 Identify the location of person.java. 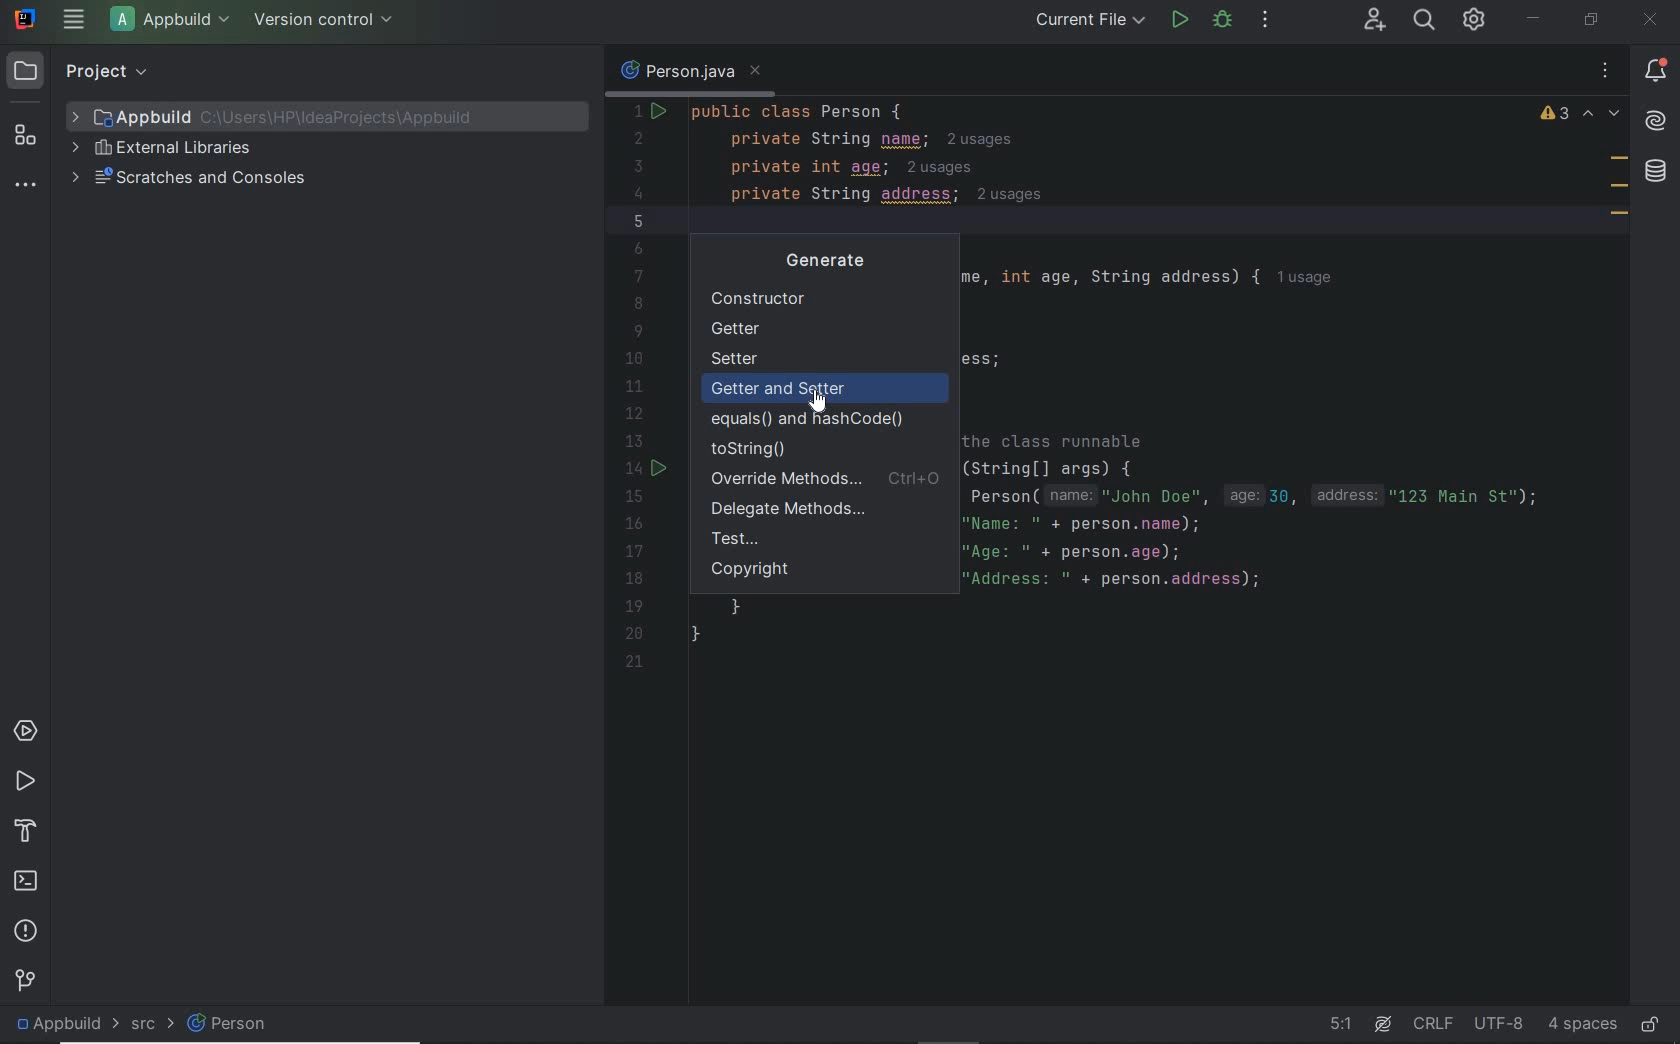
(689, 72).